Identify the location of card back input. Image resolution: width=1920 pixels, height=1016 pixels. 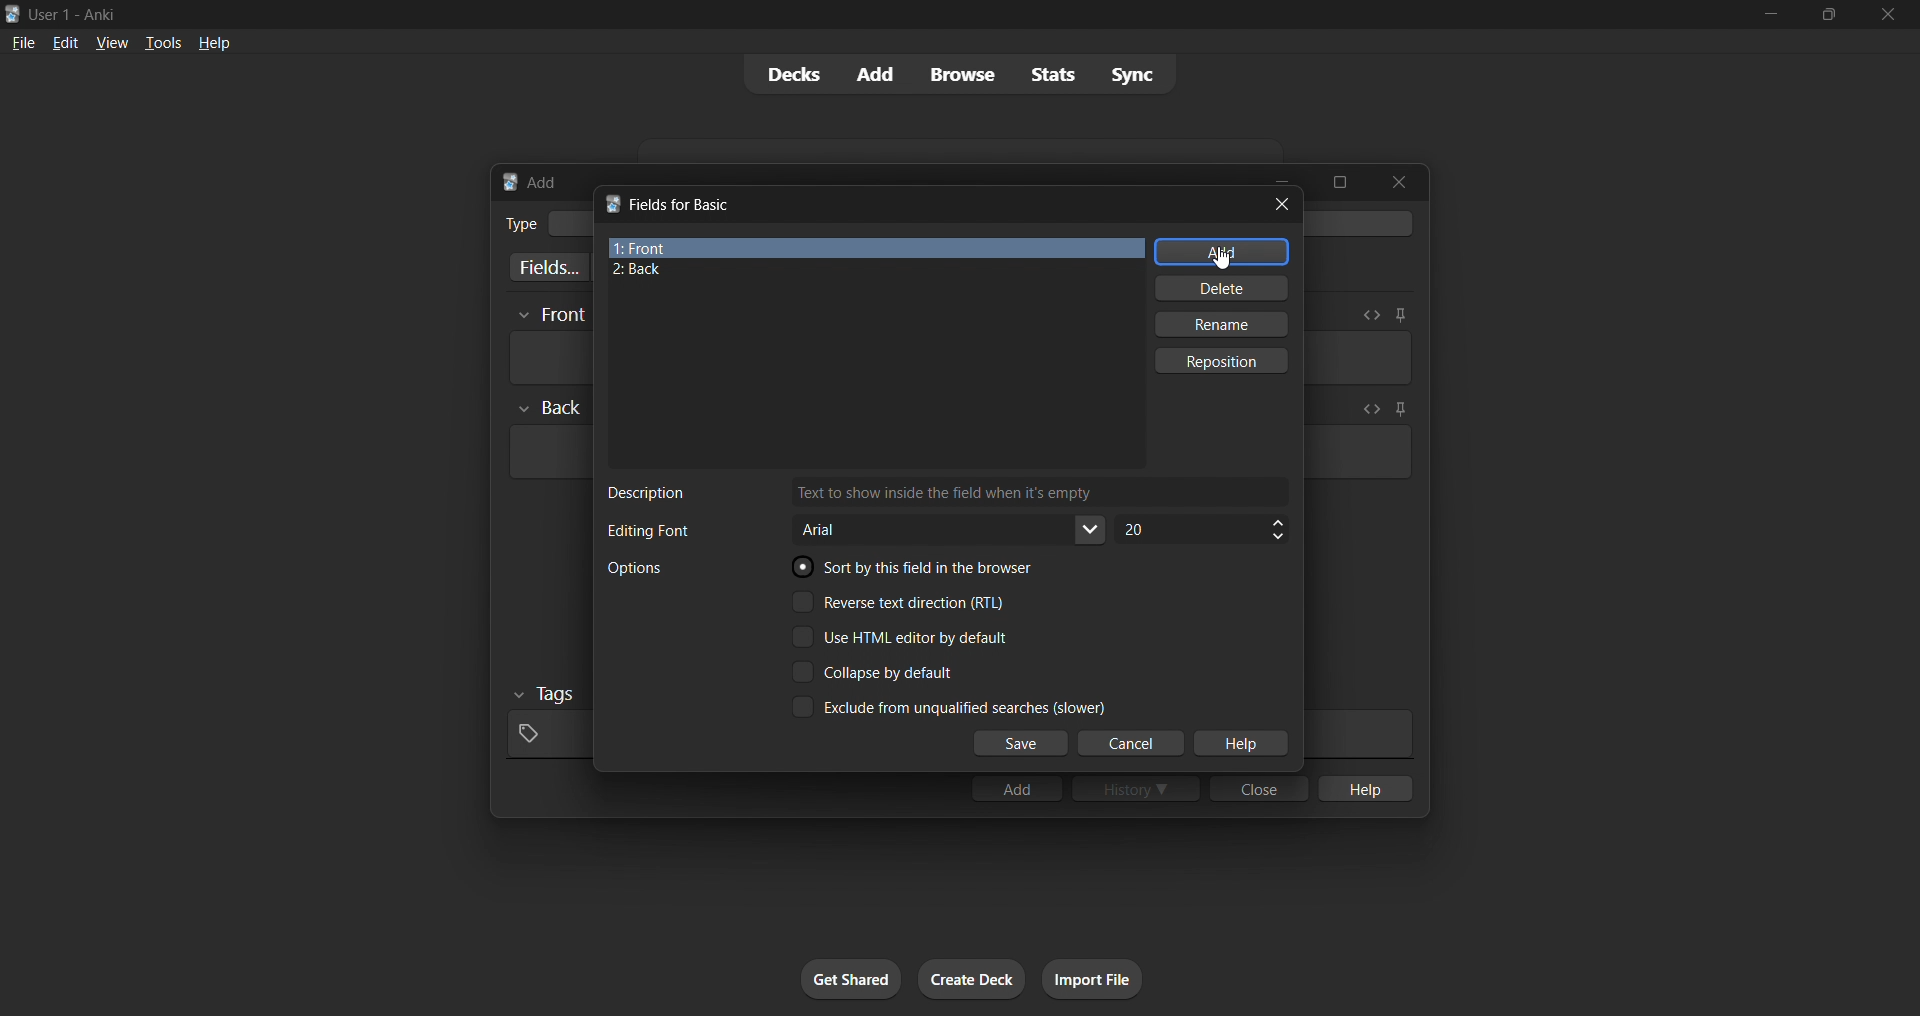
(548, 452).